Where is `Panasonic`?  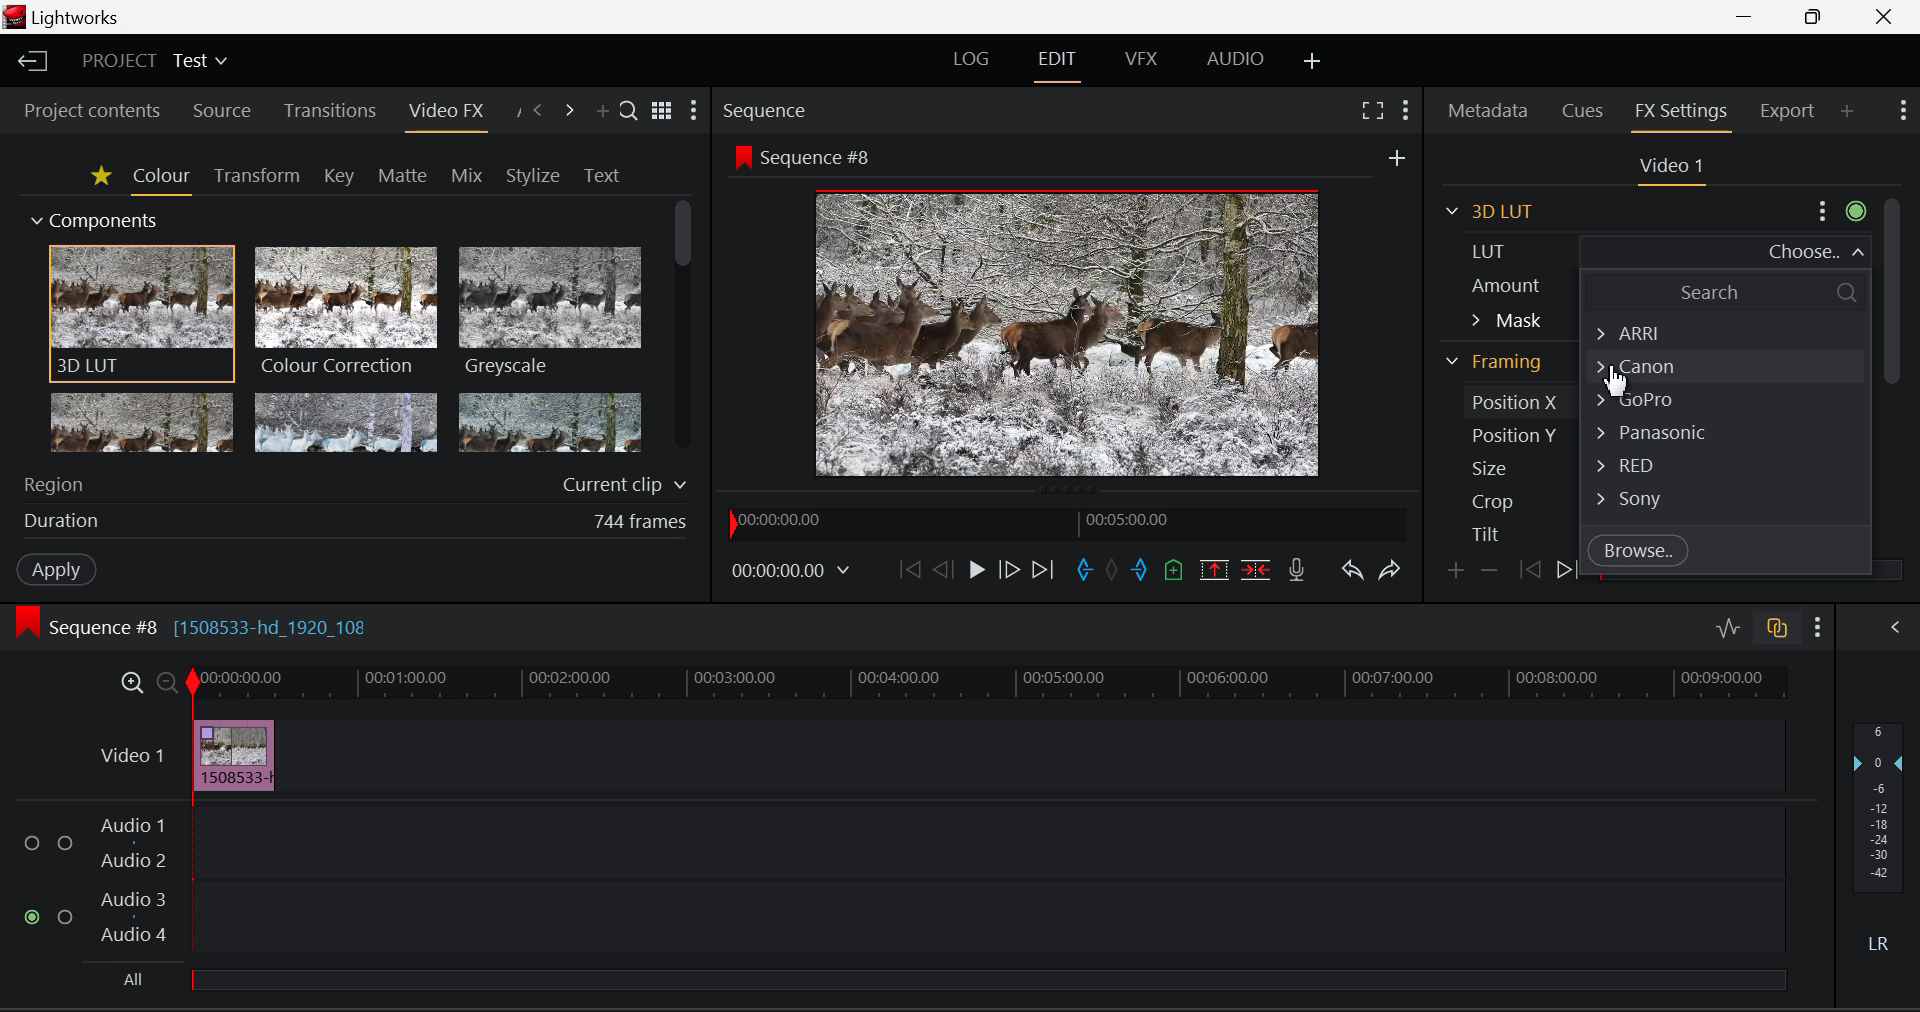
Panasonic is located at coordinates (1703, 431).